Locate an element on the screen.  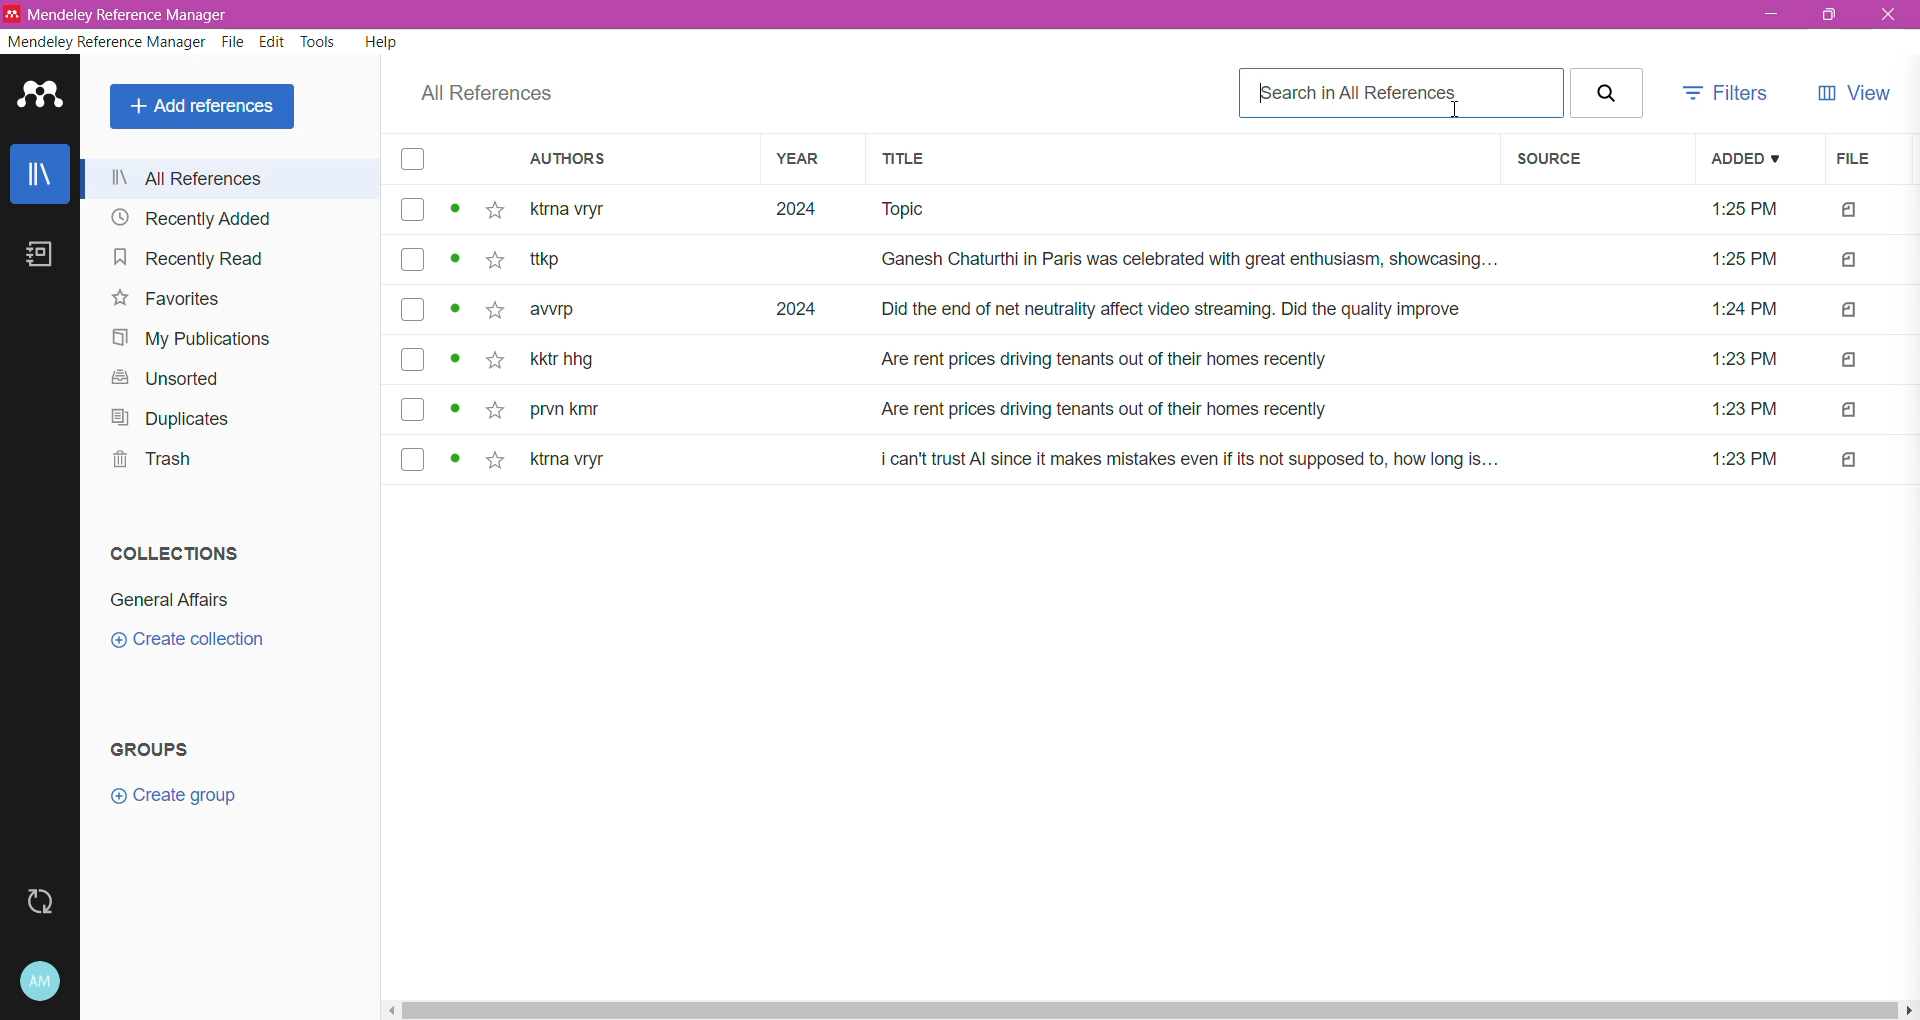
Application Logo is located at coordinates (41, 100).